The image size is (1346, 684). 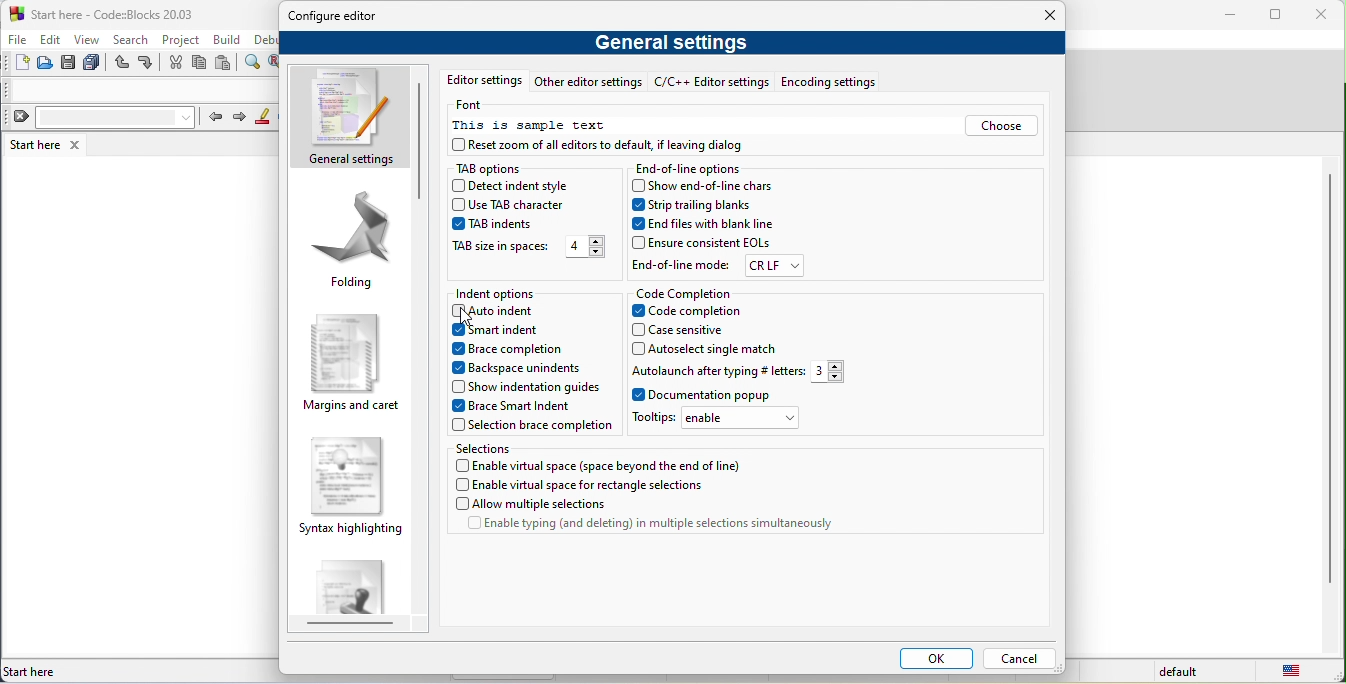 I want to click on redo, so click(x=151, y=65).